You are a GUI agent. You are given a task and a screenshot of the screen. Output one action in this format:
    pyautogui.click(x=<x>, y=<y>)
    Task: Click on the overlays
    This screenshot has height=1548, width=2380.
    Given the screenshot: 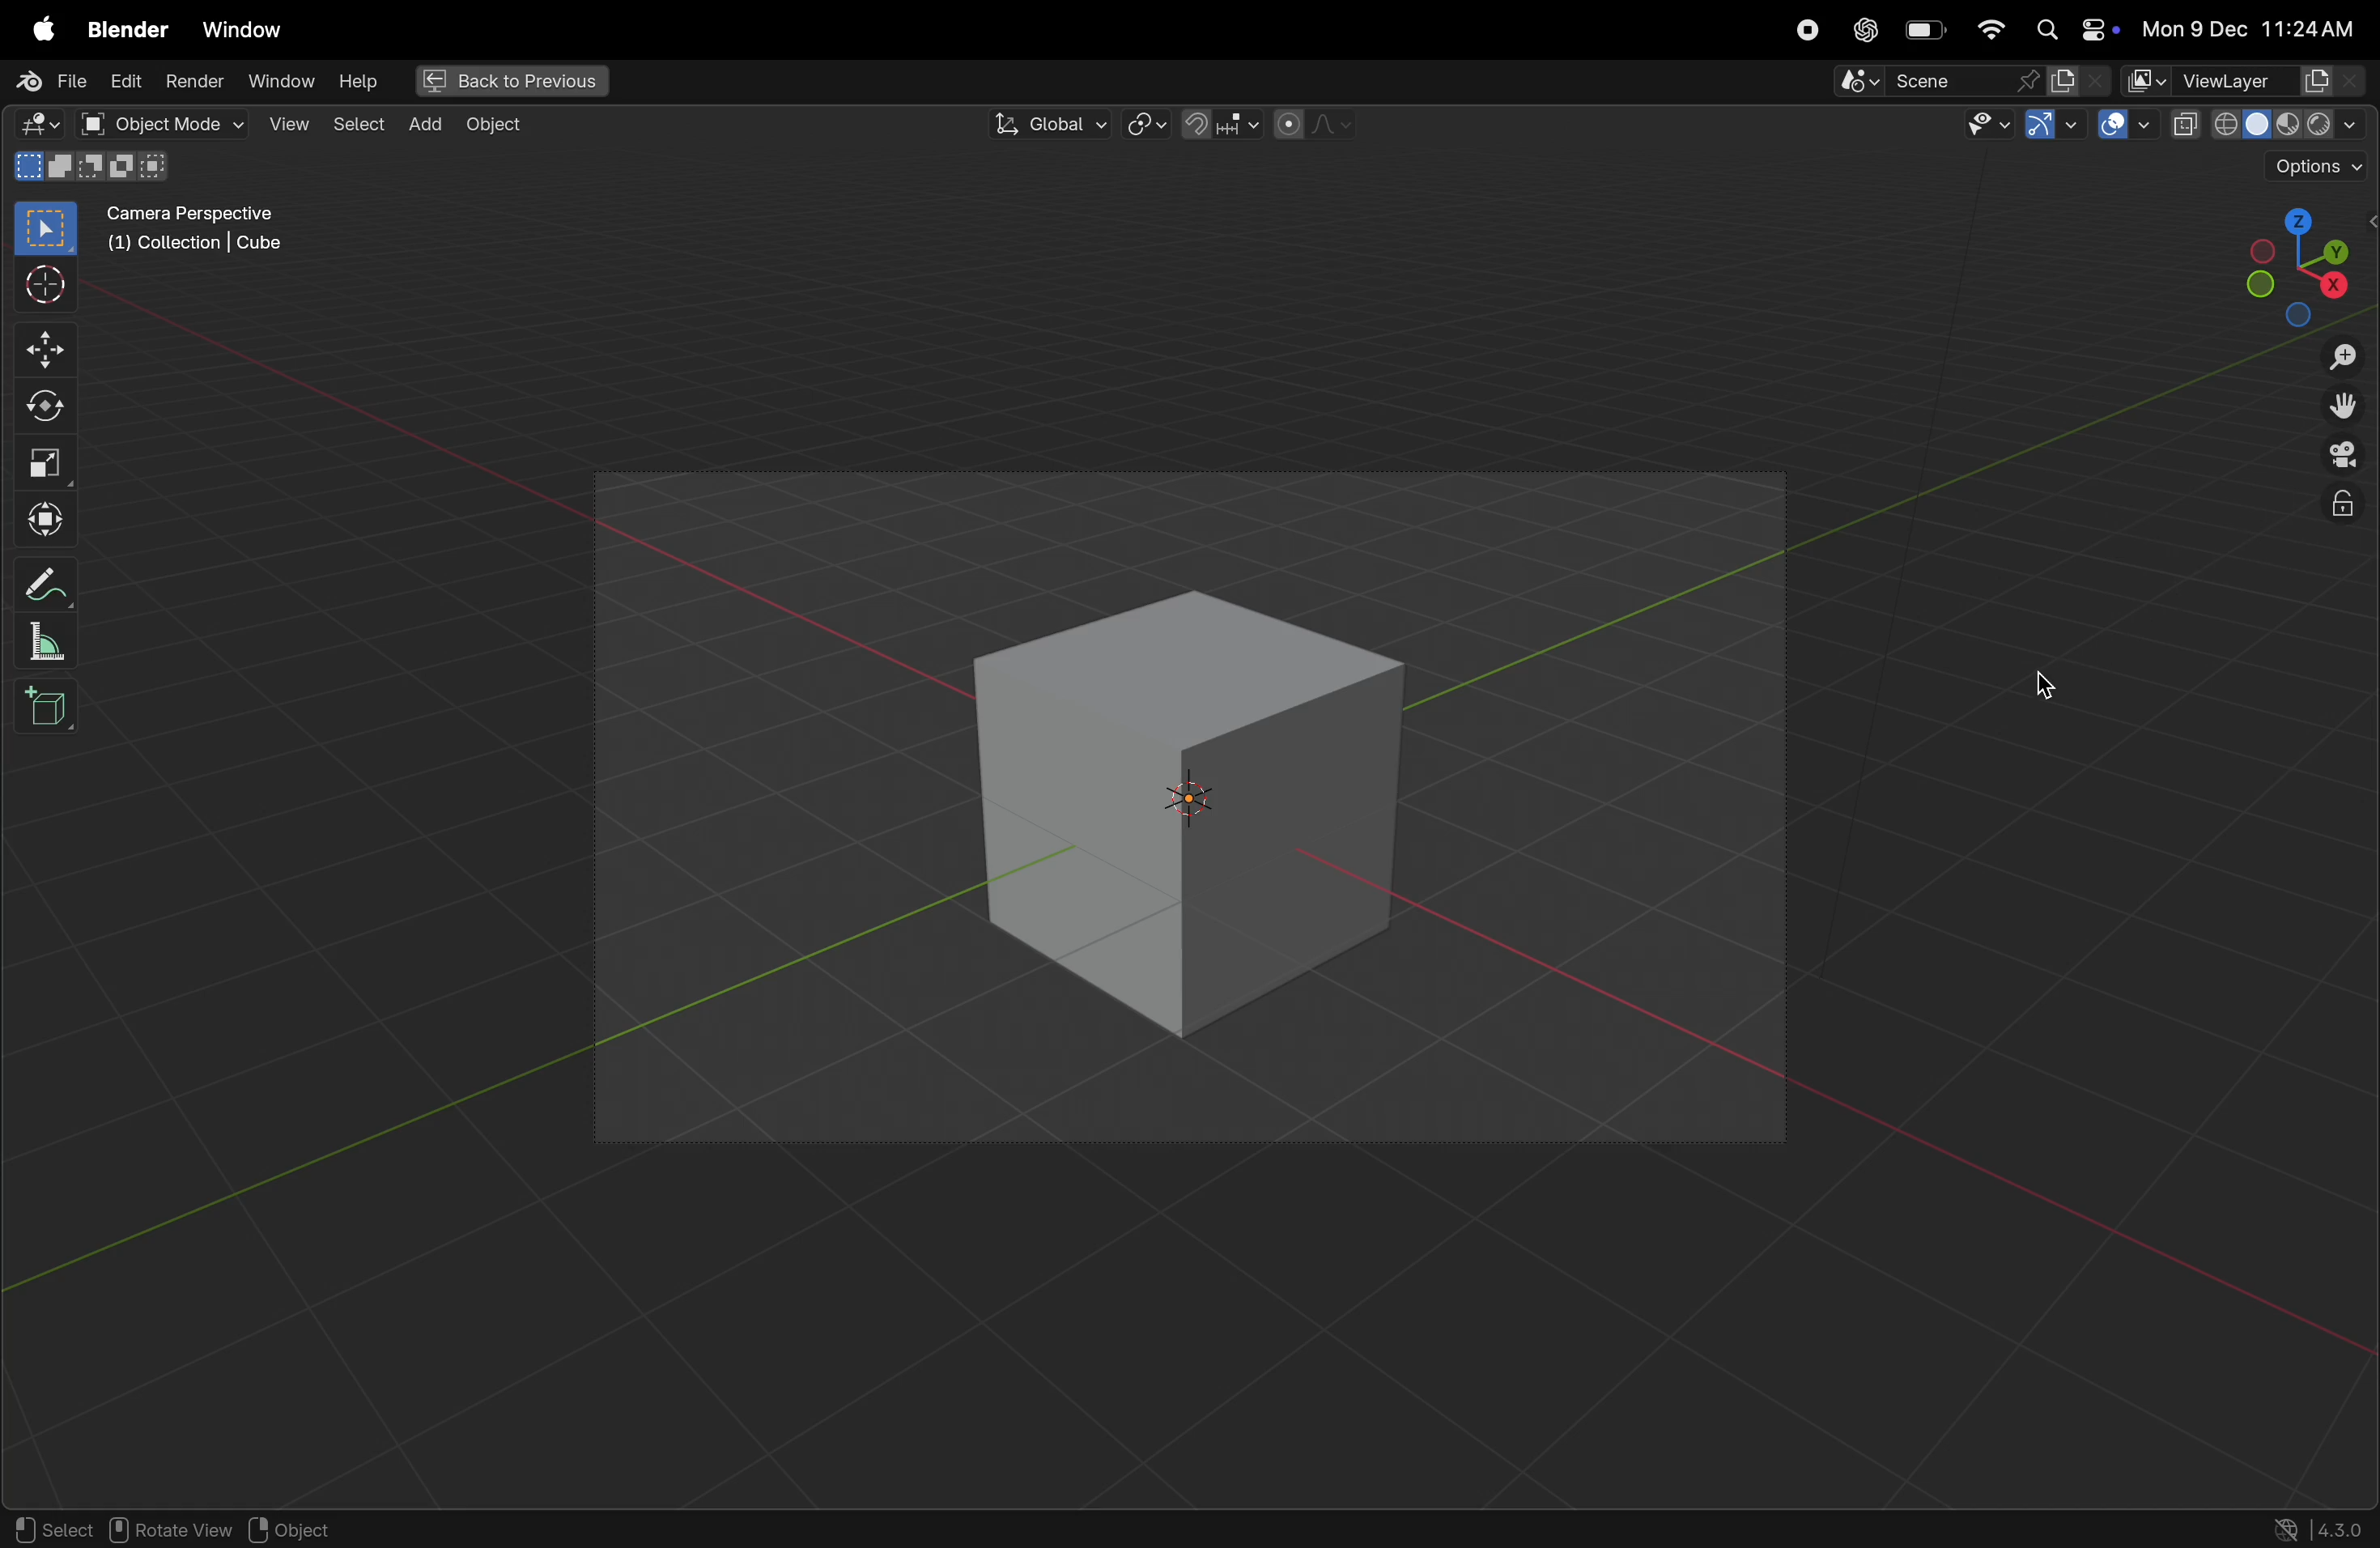 What is the action you would take?
    pyautogui.click(x=2125, y=124)
    